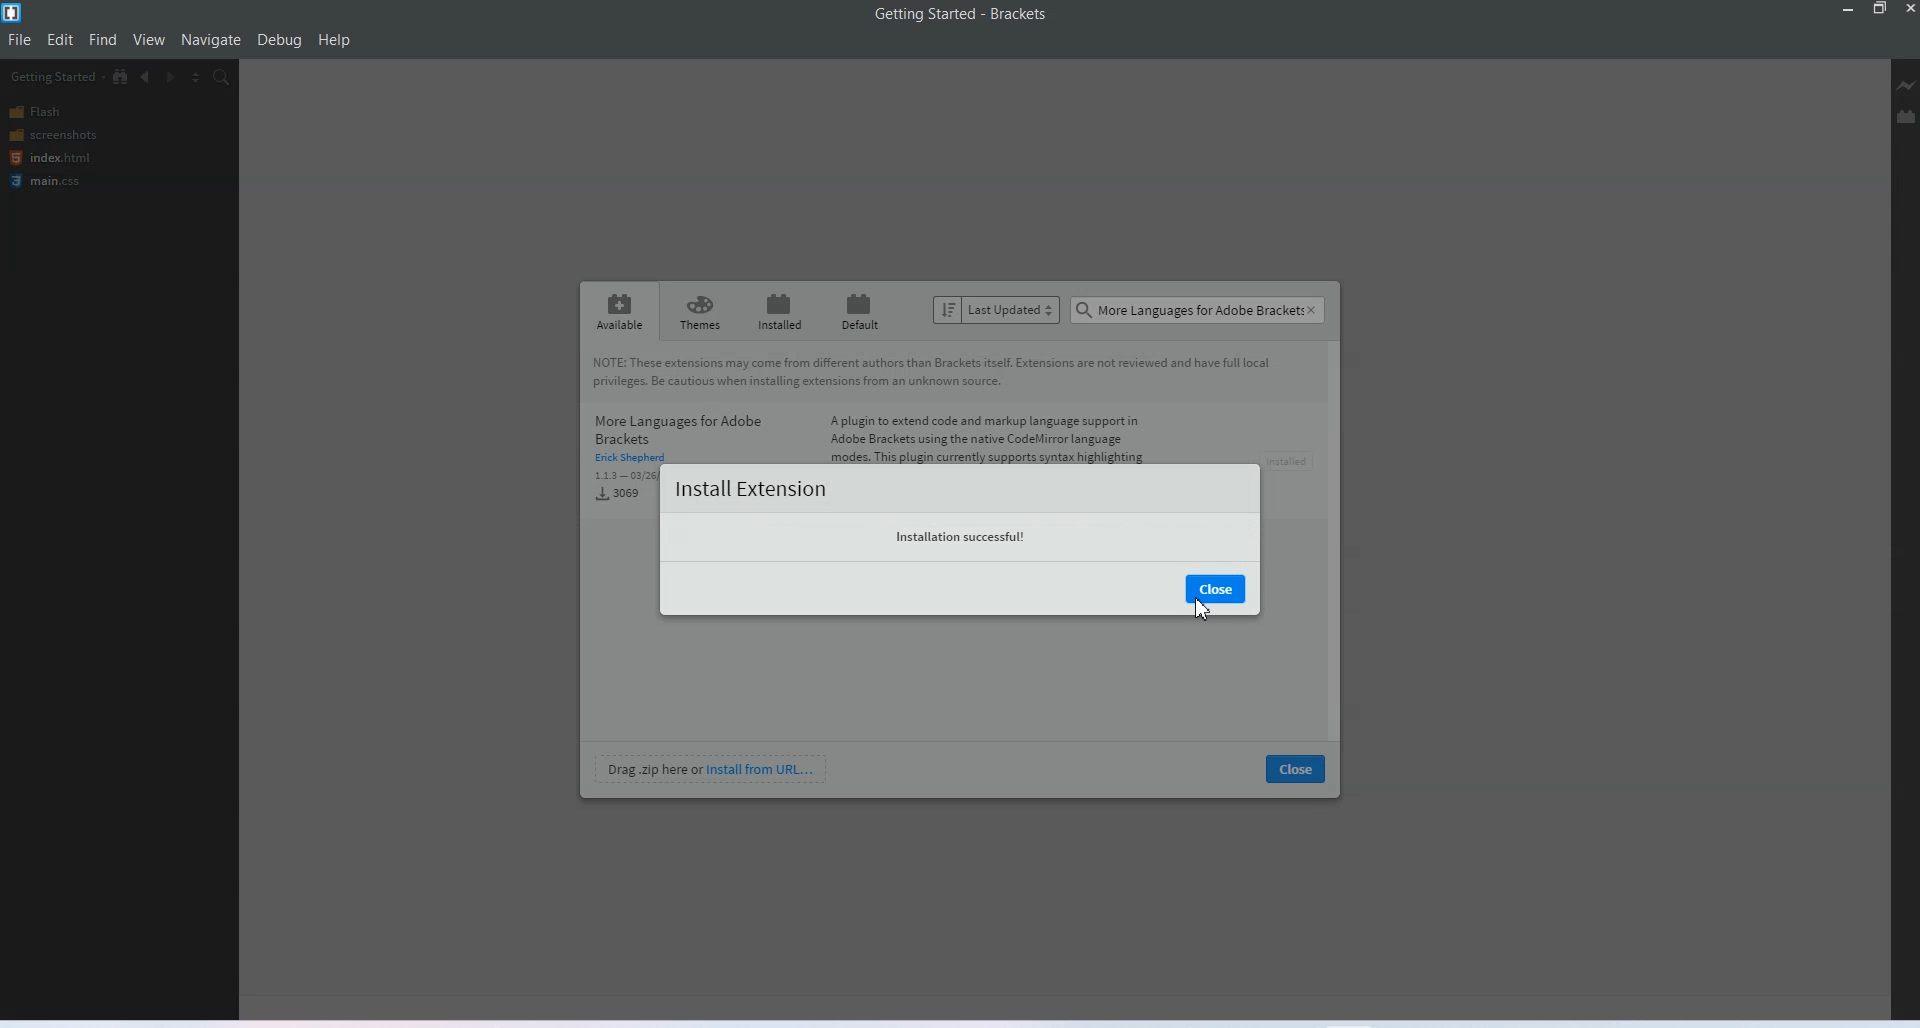 The height and width of the screenshot is (1028, 1920). What do you see at coordinates (749, 489) in the screenshot?
I see `install extensions` at bounding box center [749, 489].